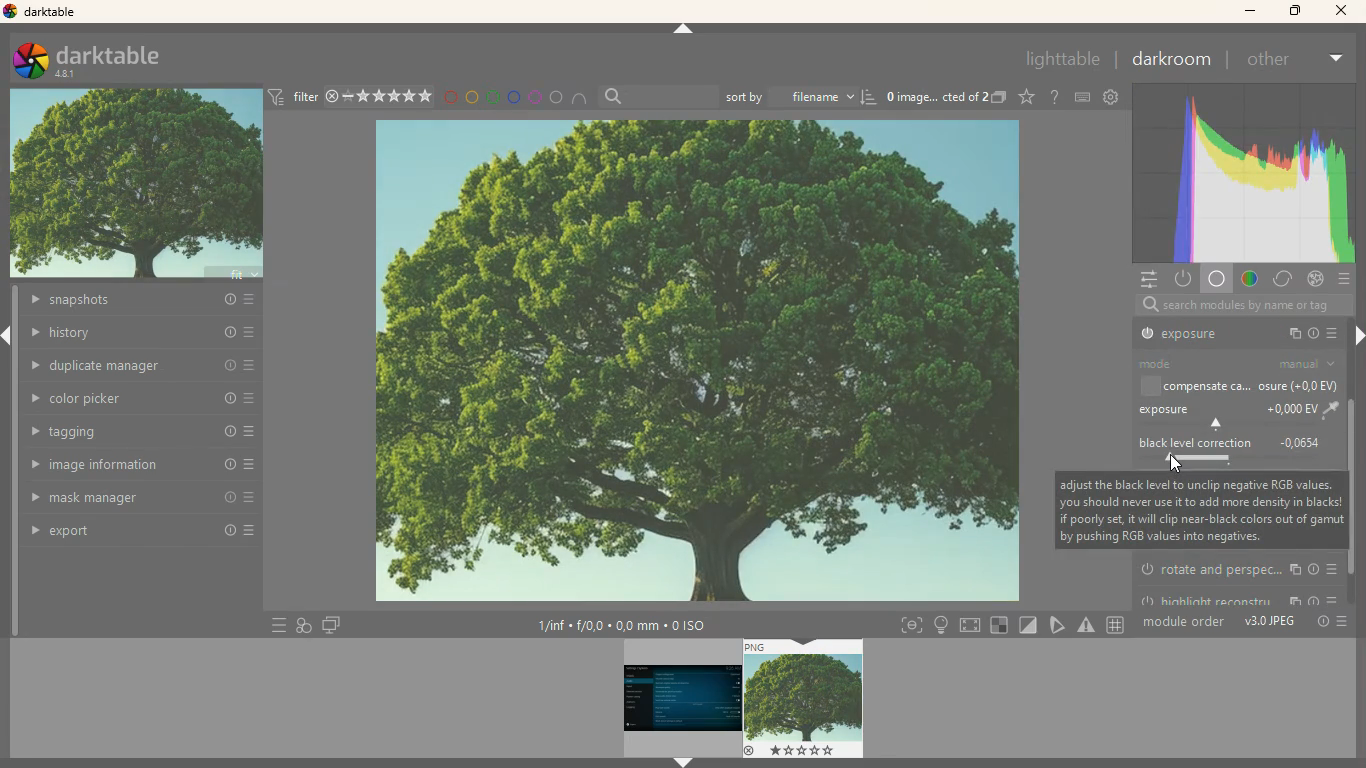 This screenshot has width=1366, height=768. I want to click on image information, so click(626, 625).